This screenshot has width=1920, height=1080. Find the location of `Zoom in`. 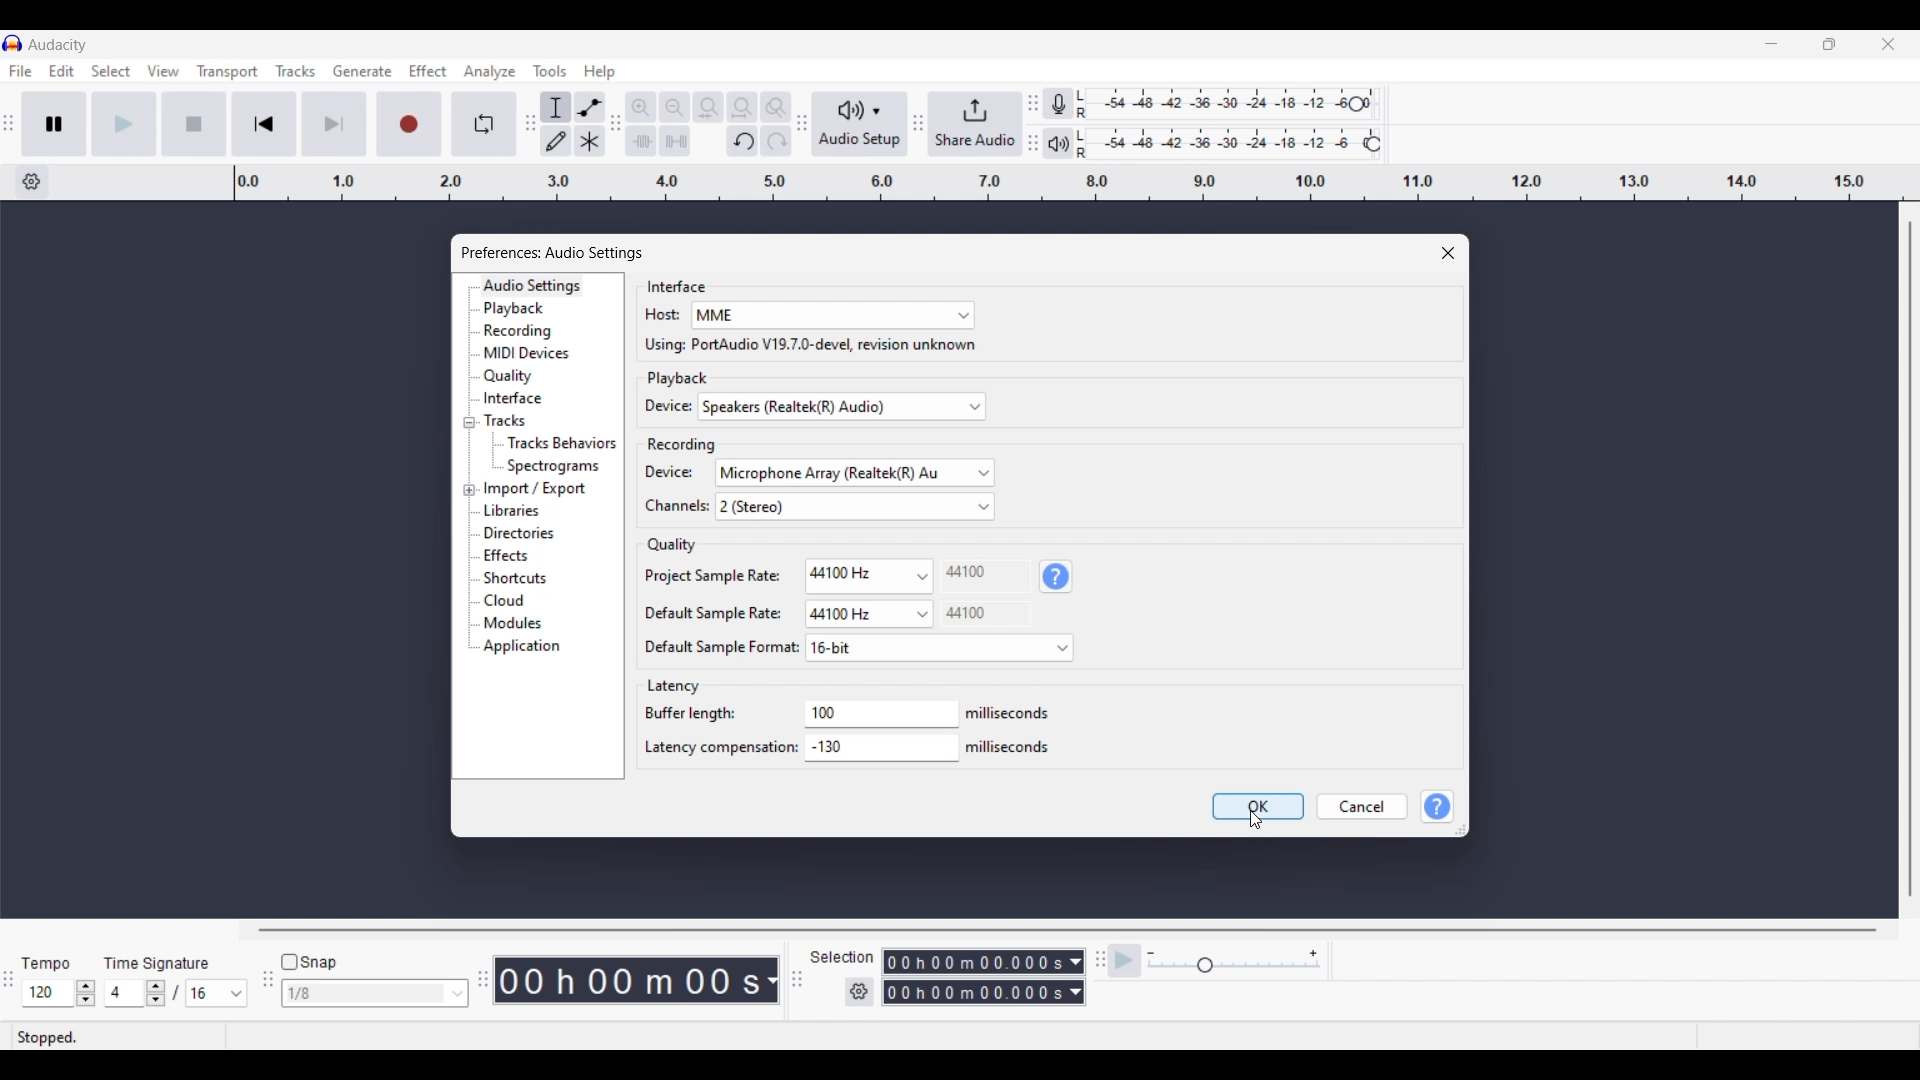

Zoom in is located at coordinates (640, 107).